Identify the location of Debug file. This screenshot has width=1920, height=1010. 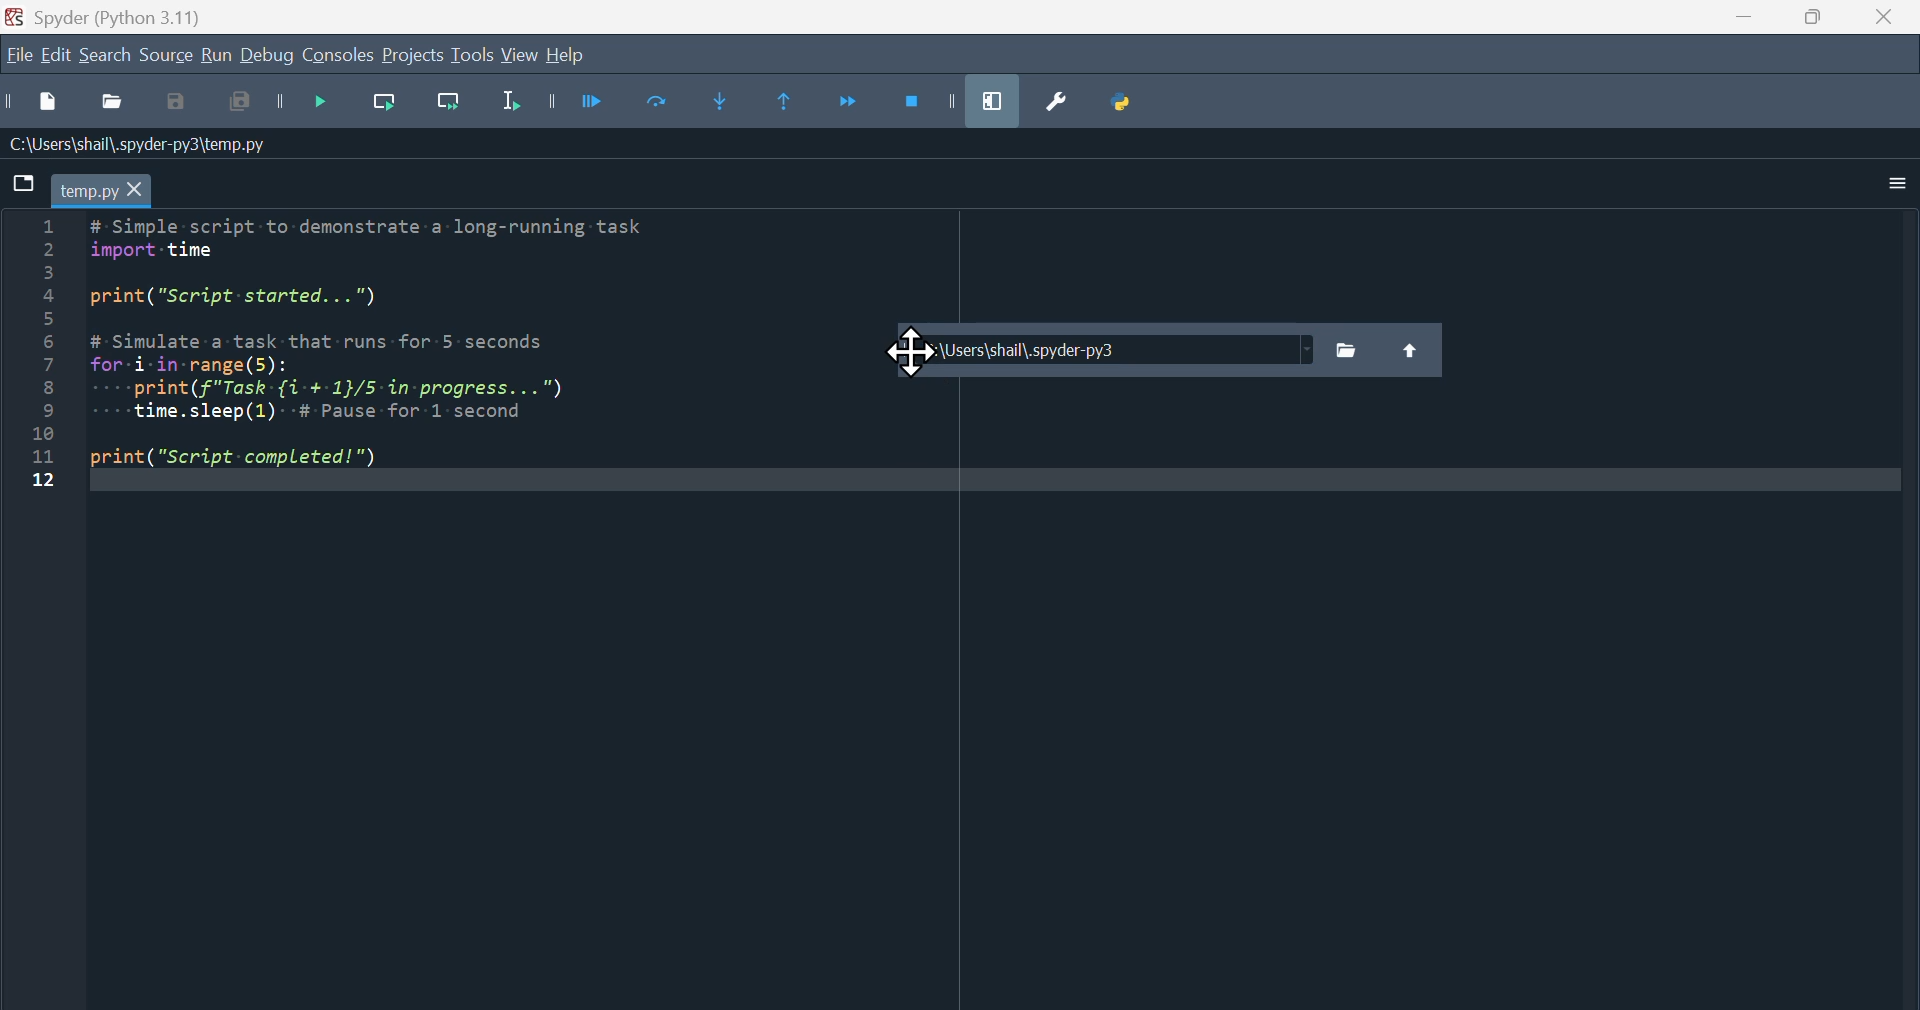
(327, 108).